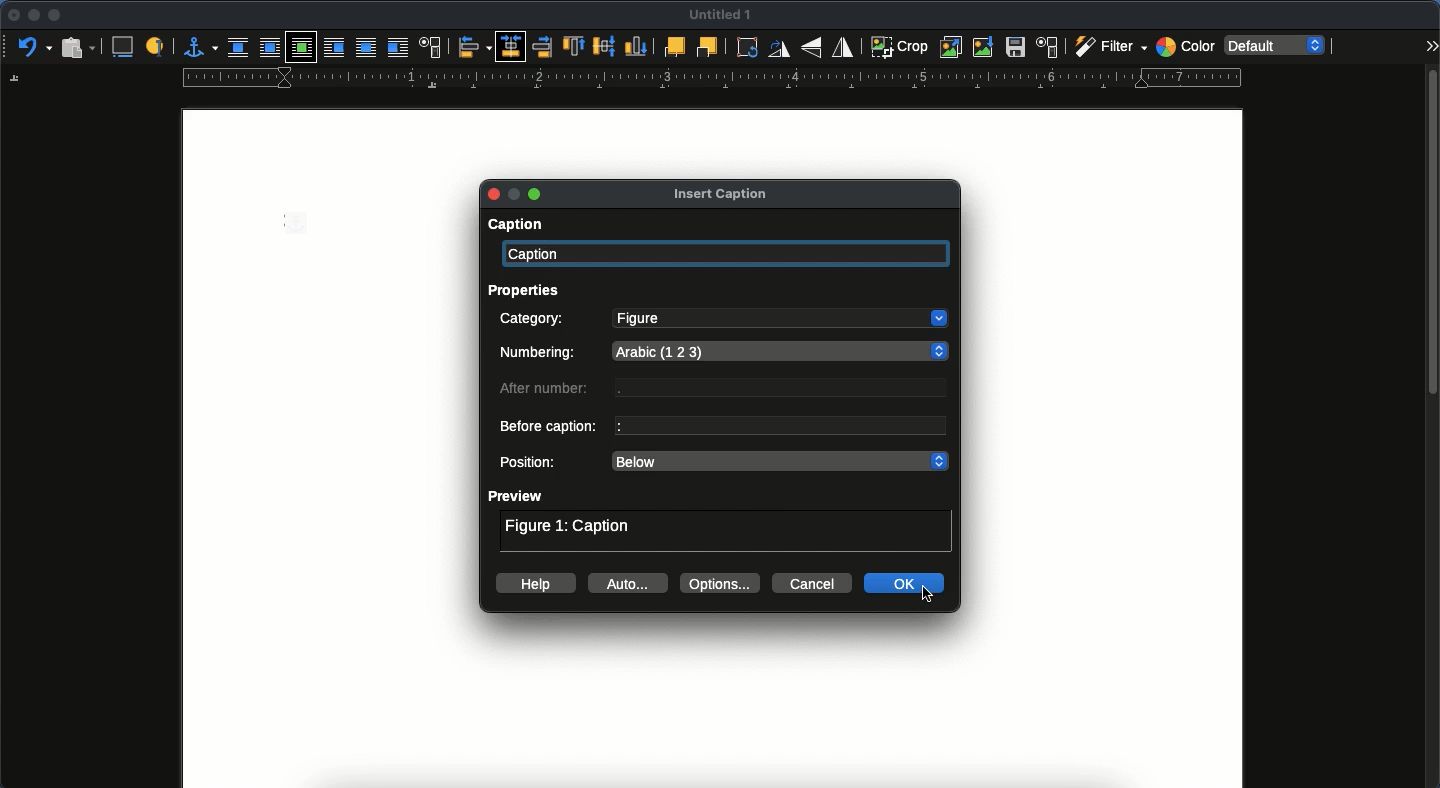 The height and width of the screenshot is (788, 1440). What do you see at coordinates (534, 320) in the screenshot?
I see `category` at bounding box center [534, 320].